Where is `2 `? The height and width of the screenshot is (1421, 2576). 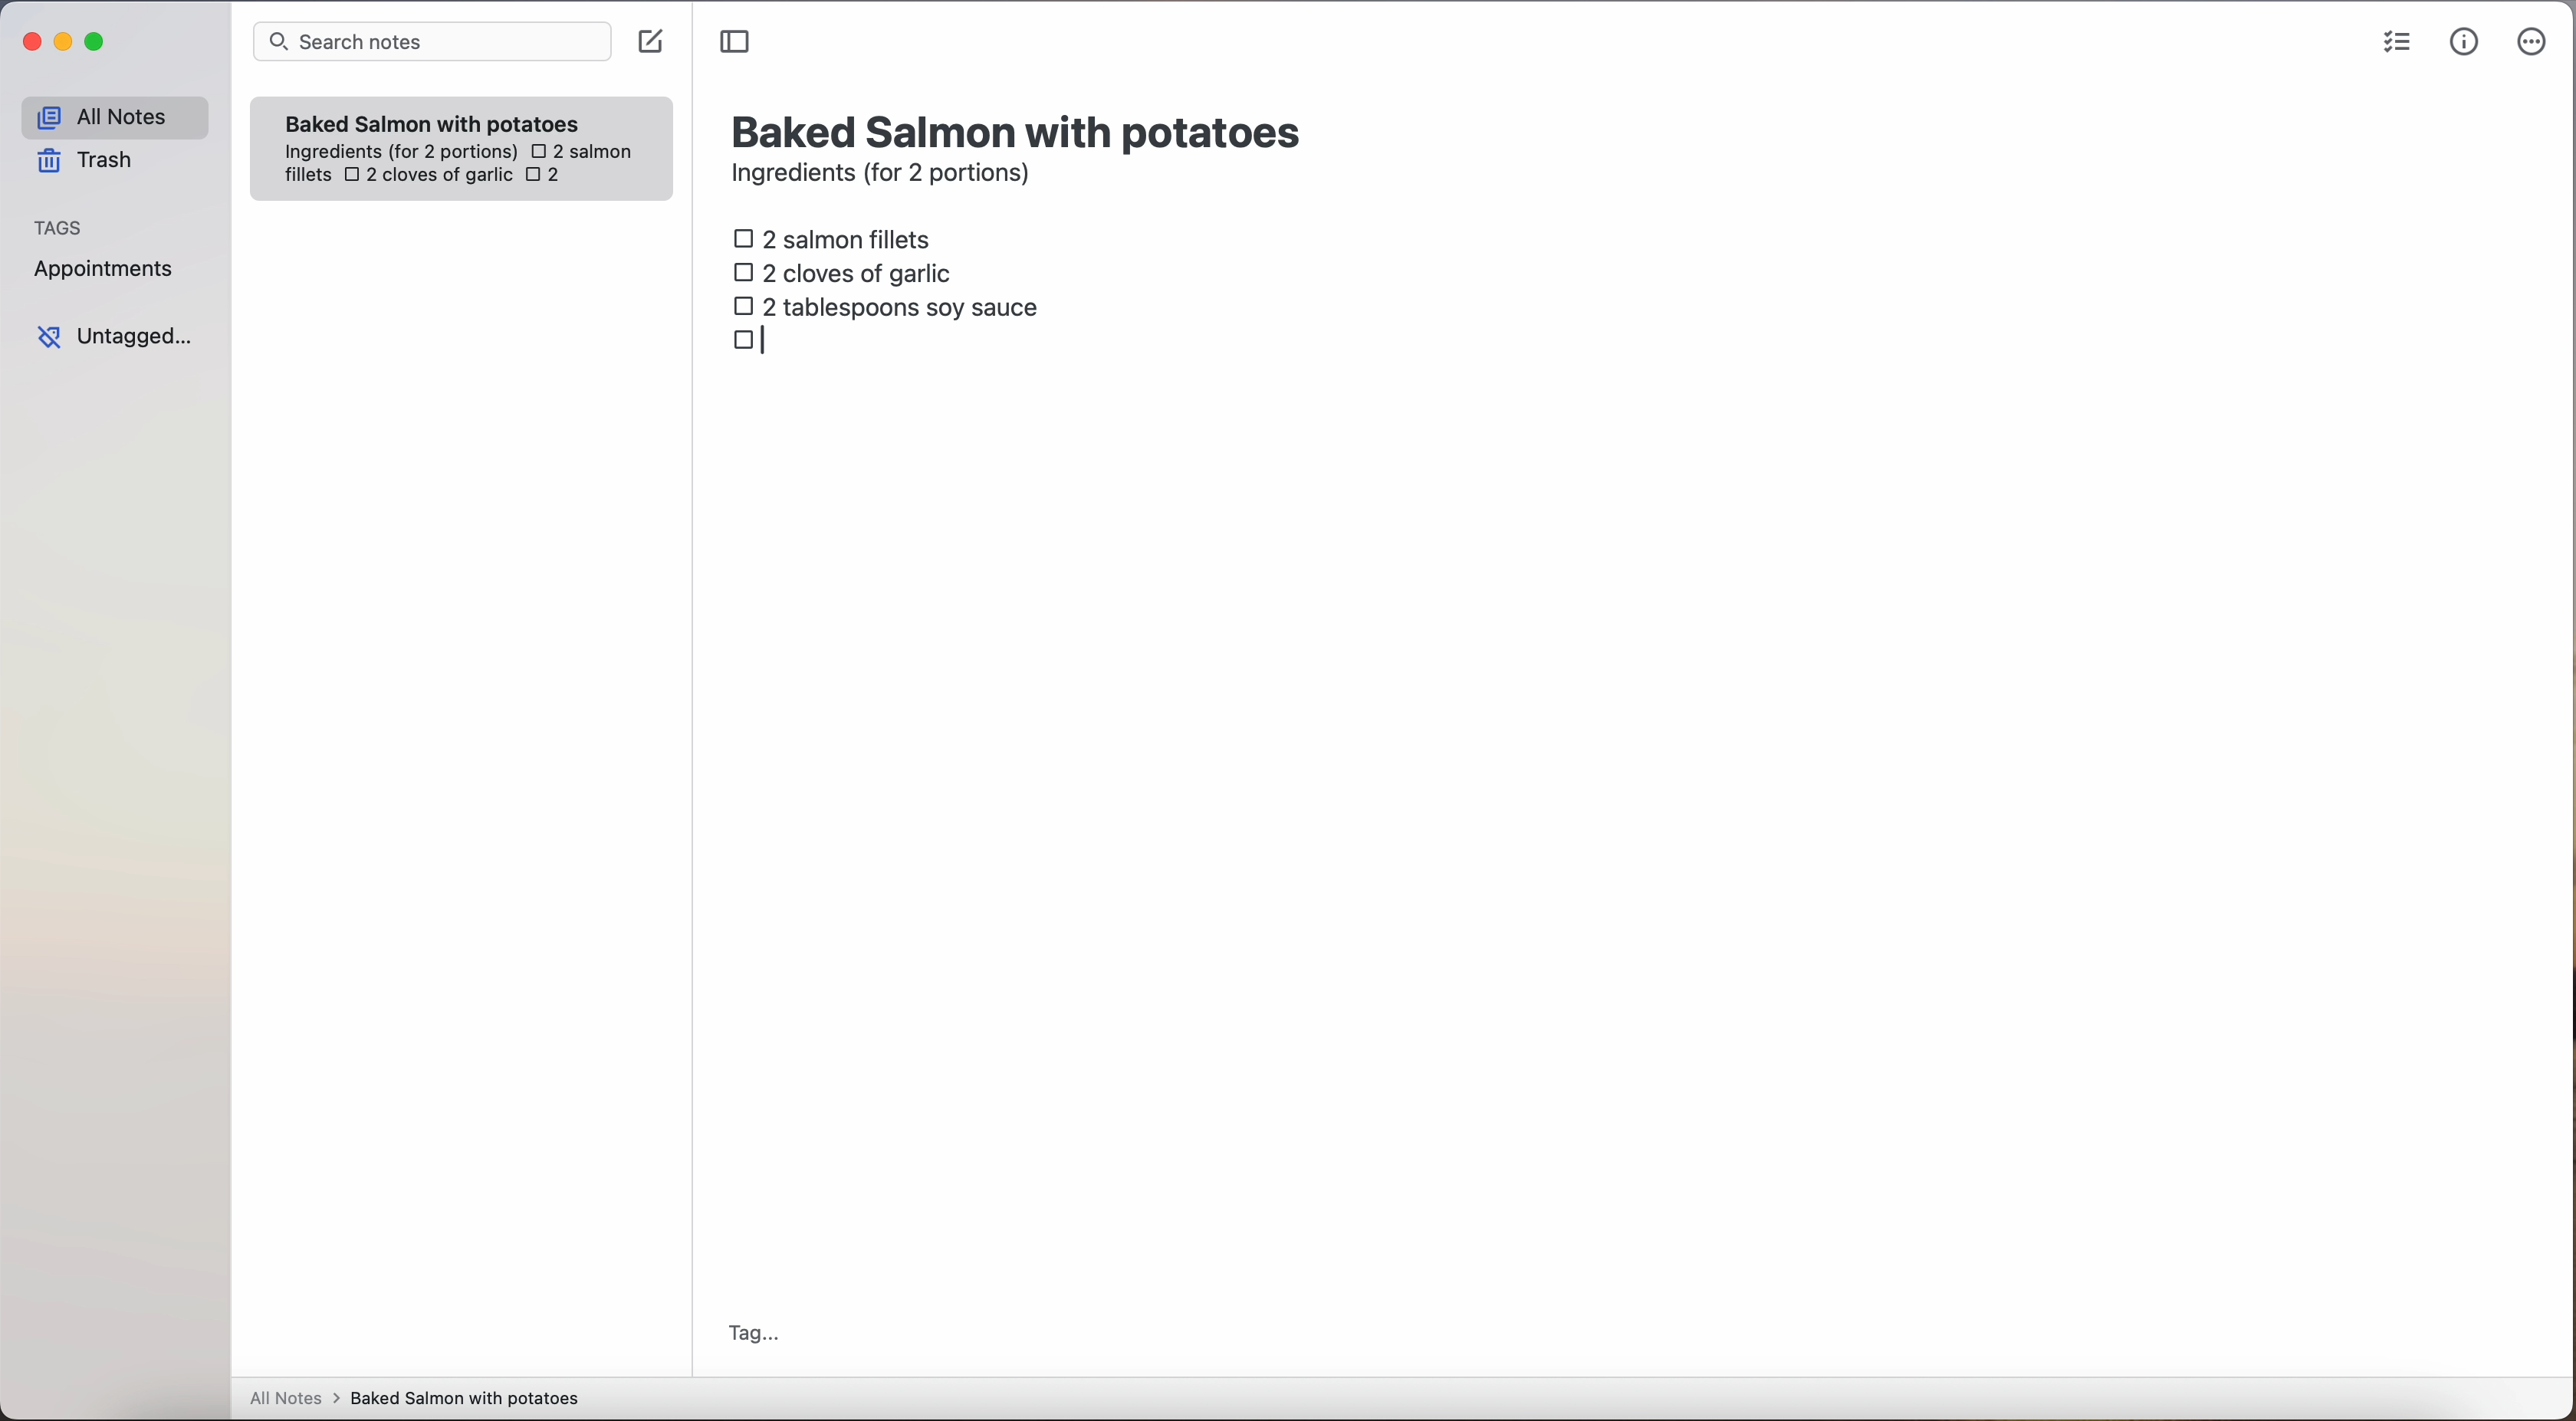 2  is located at coordinates (549, 177).